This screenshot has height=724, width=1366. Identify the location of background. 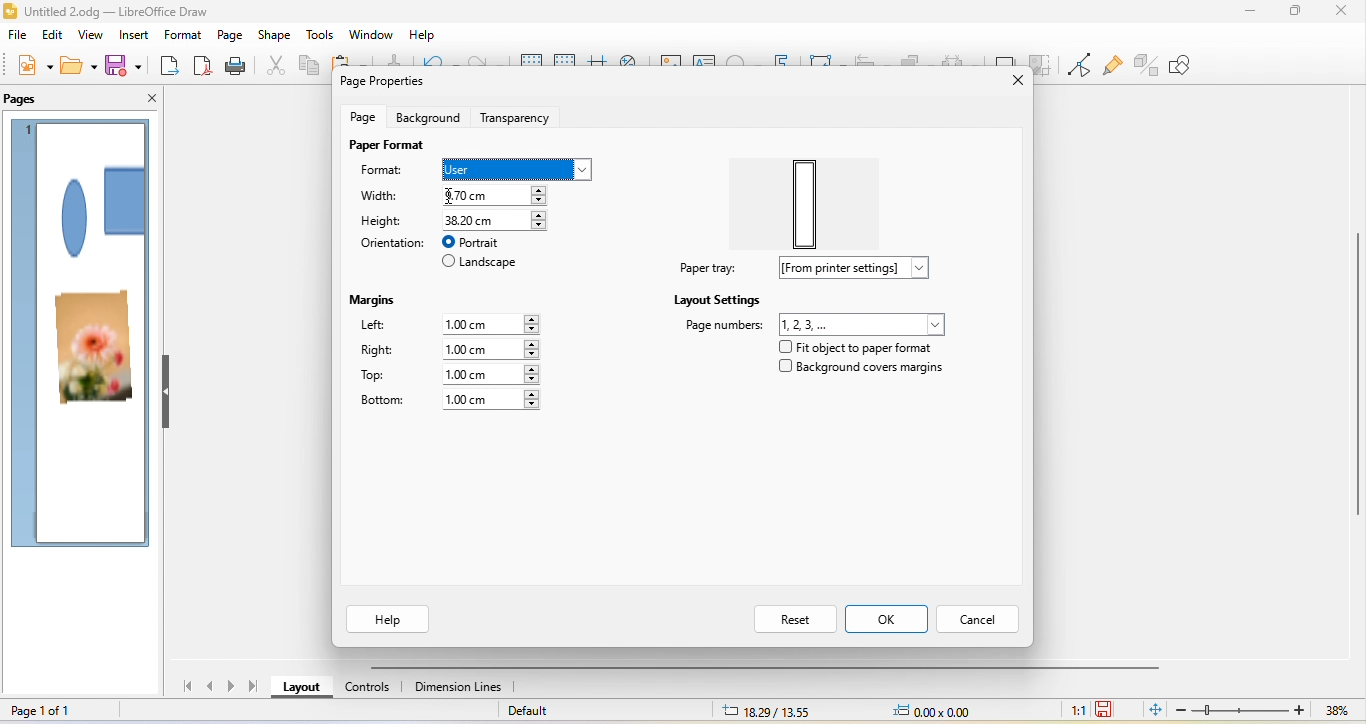
(429, 119).